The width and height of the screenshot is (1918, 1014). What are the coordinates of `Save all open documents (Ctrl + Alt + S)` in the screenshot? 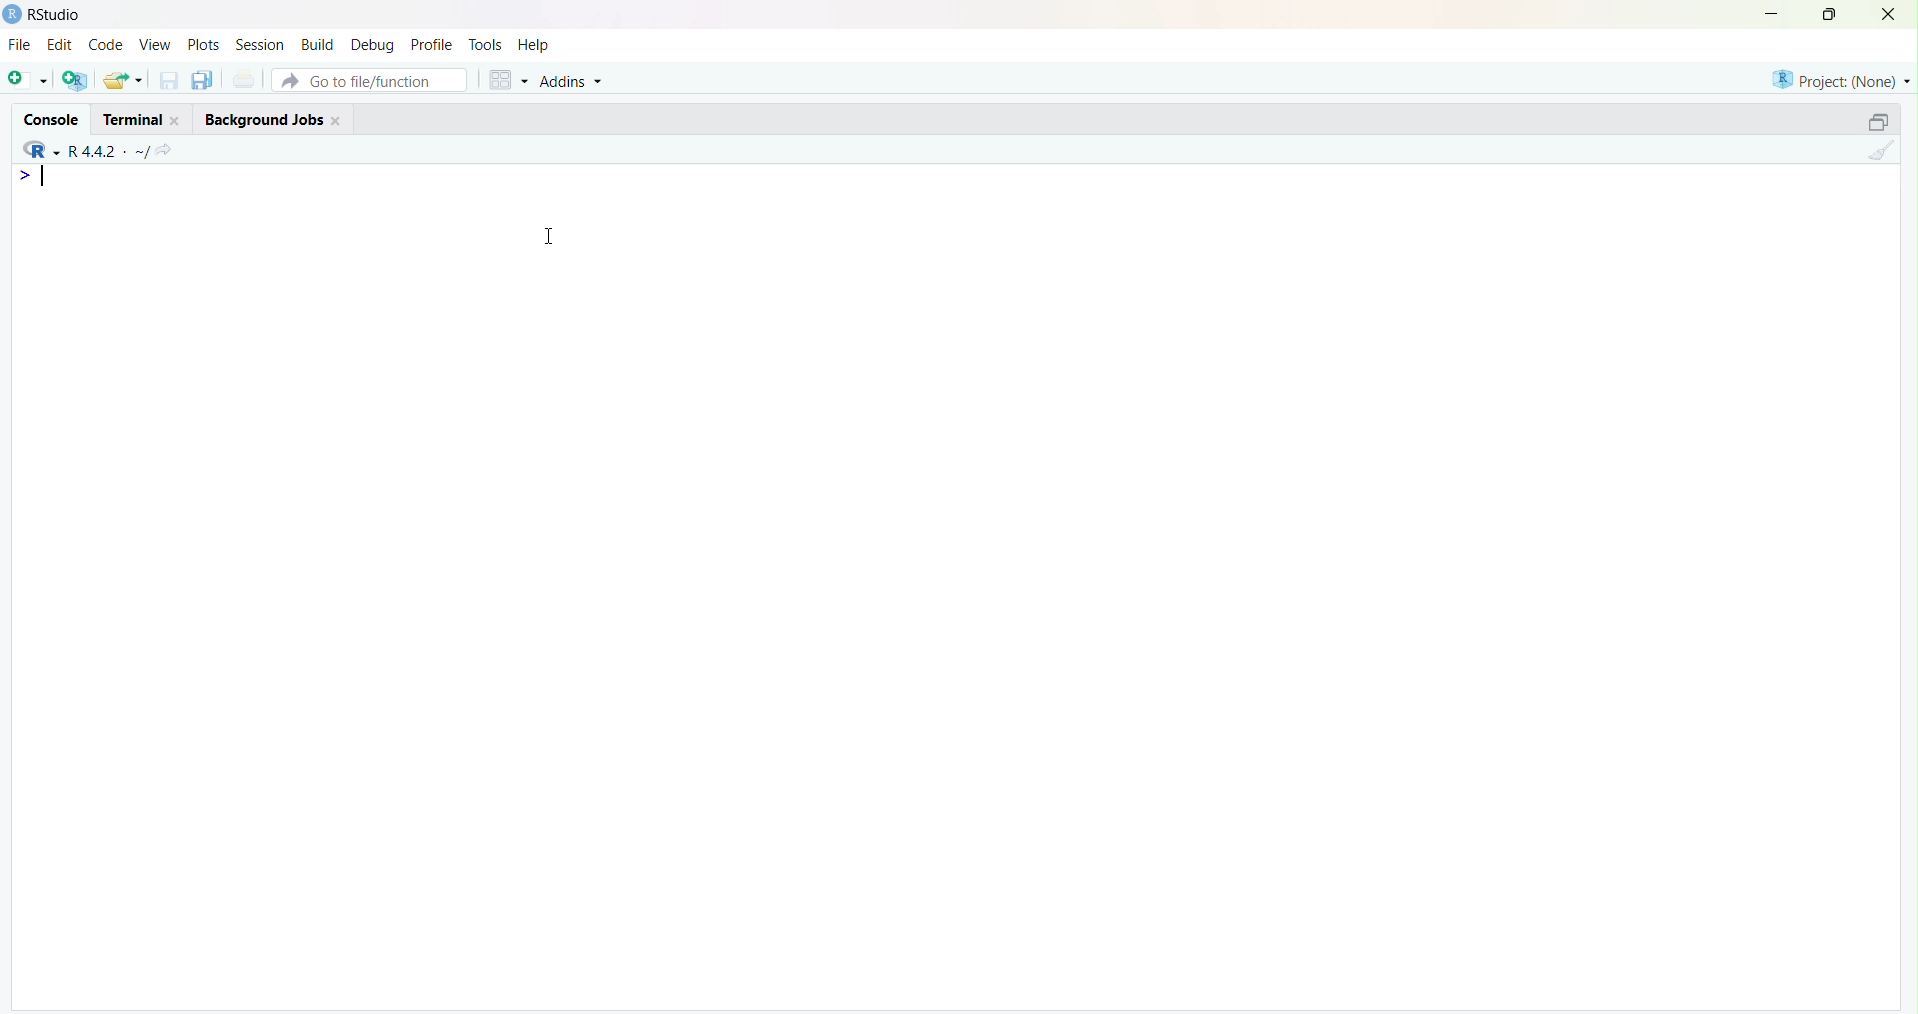 It's located at (200, 77).